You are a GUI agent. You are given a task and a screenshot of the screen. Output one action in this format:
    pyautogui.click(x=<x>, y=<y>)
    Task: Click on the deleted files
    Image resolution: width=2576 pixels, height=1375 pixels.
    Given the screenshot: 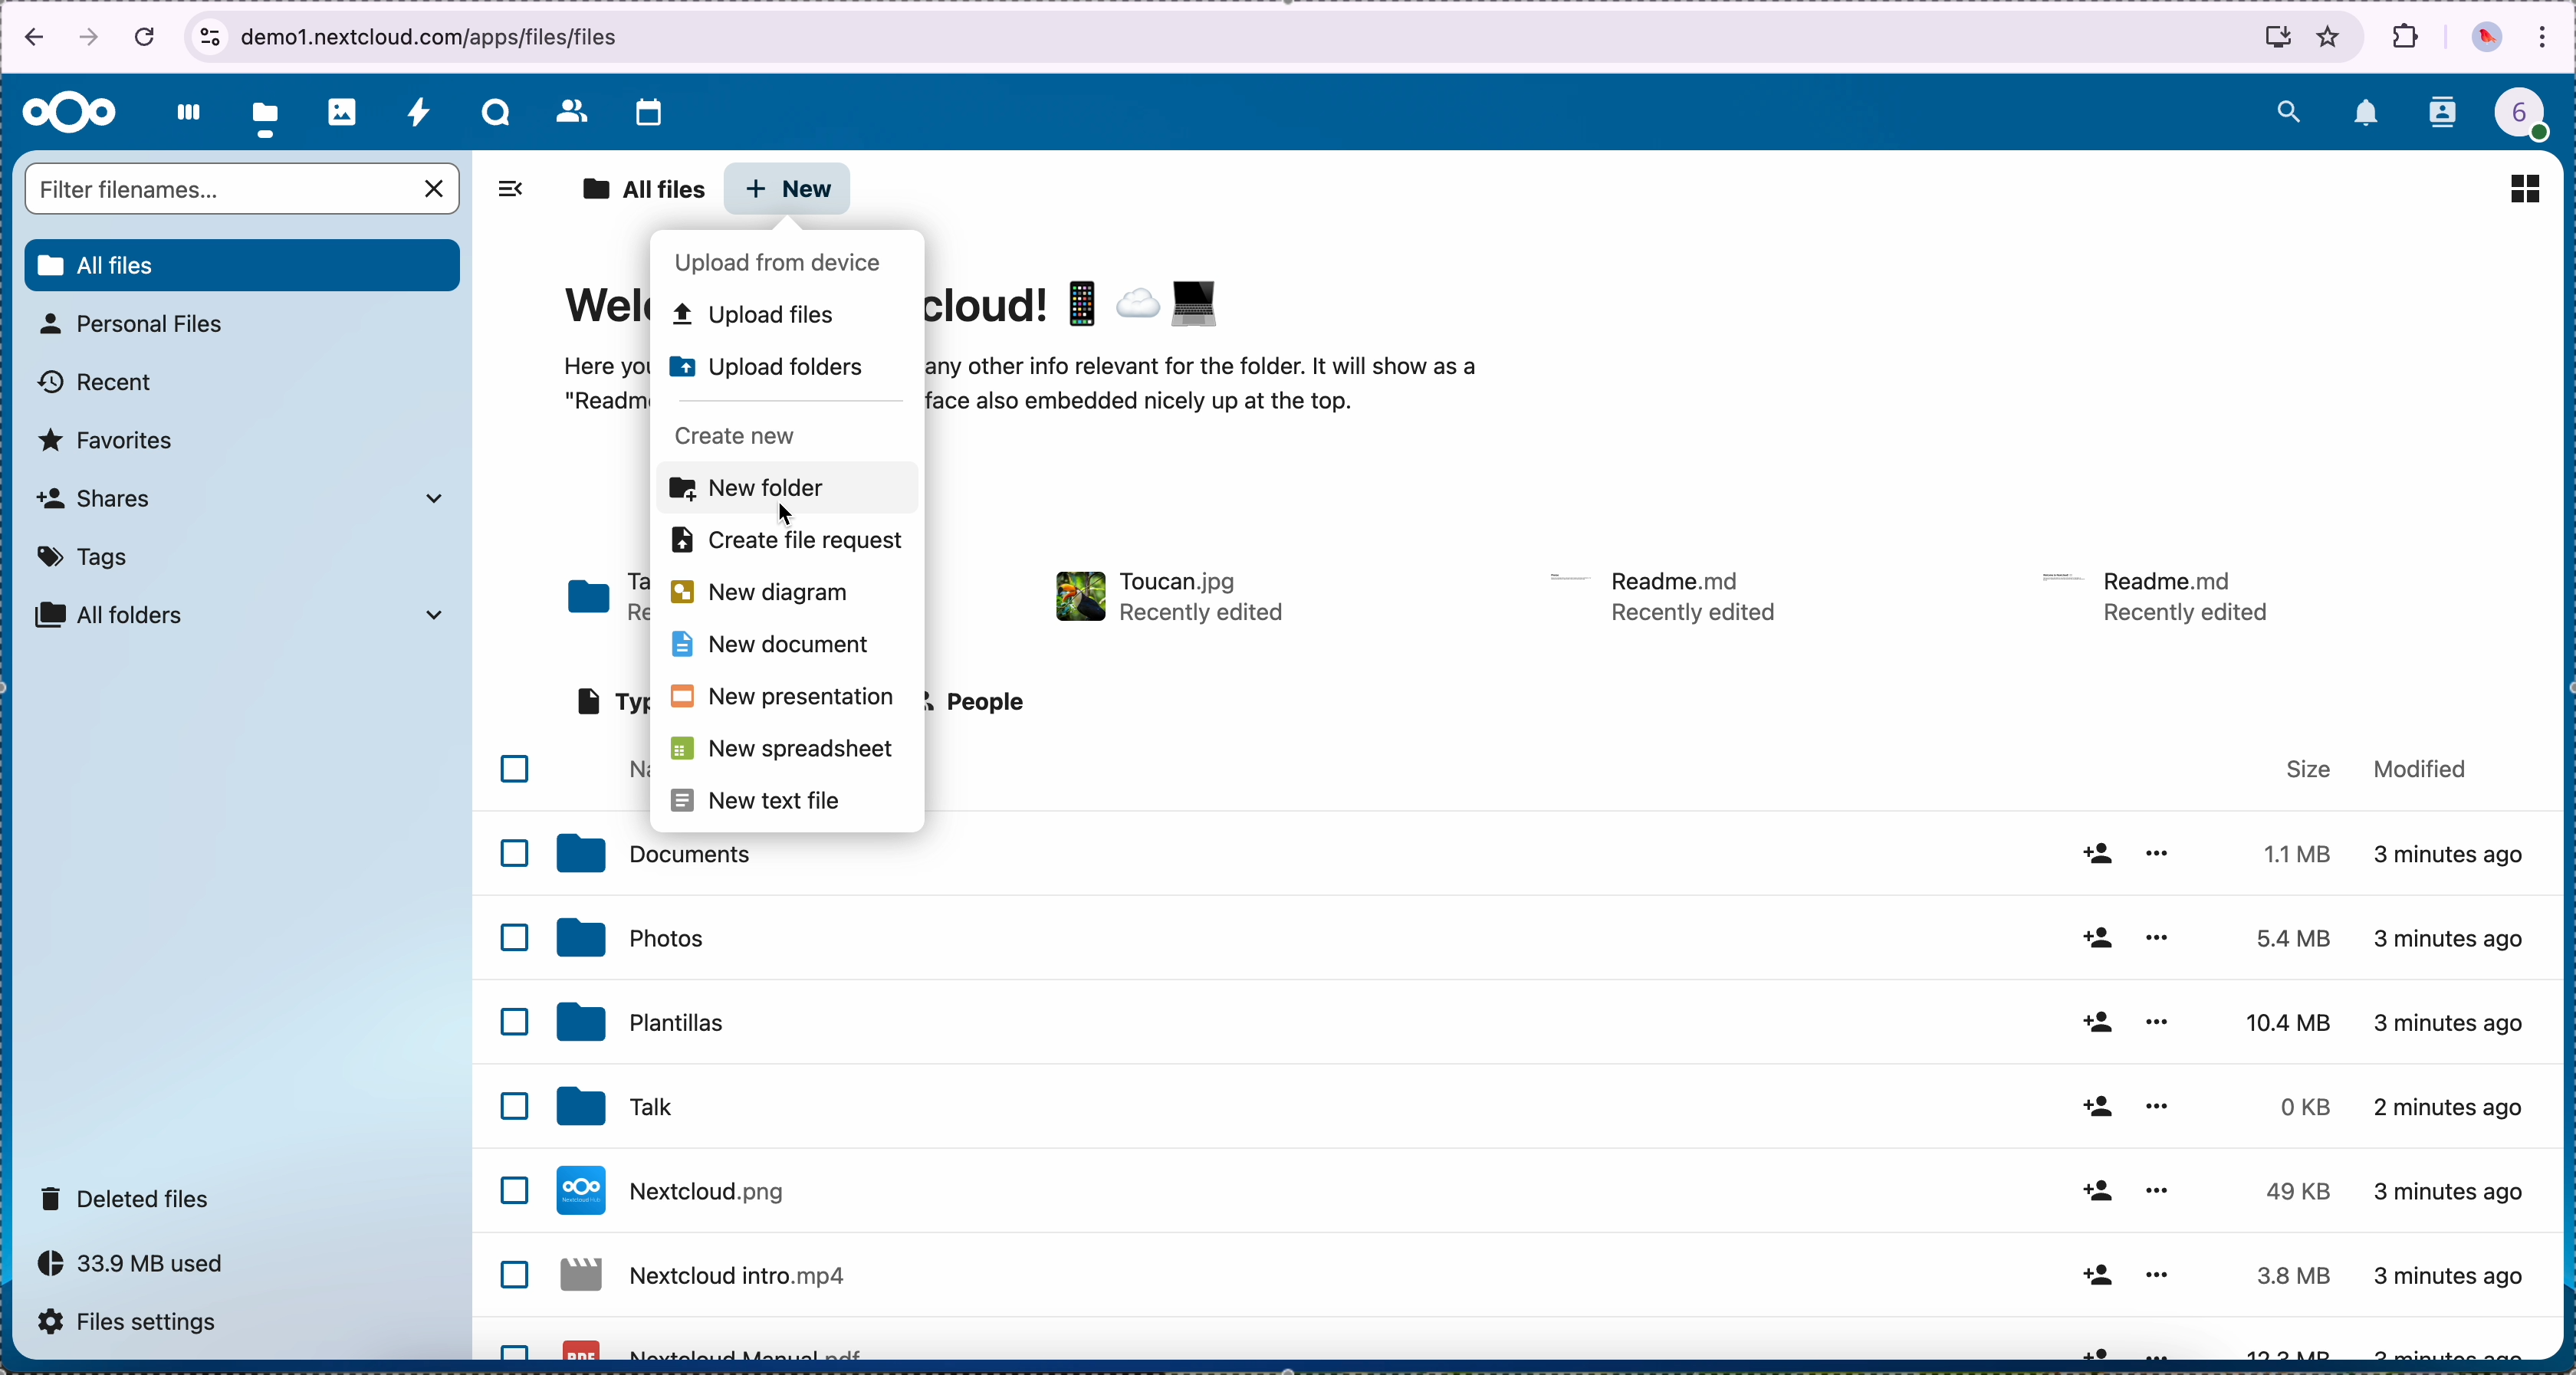 What is the action you would take?
    pyautogui.click(x=129, y=1197)
    